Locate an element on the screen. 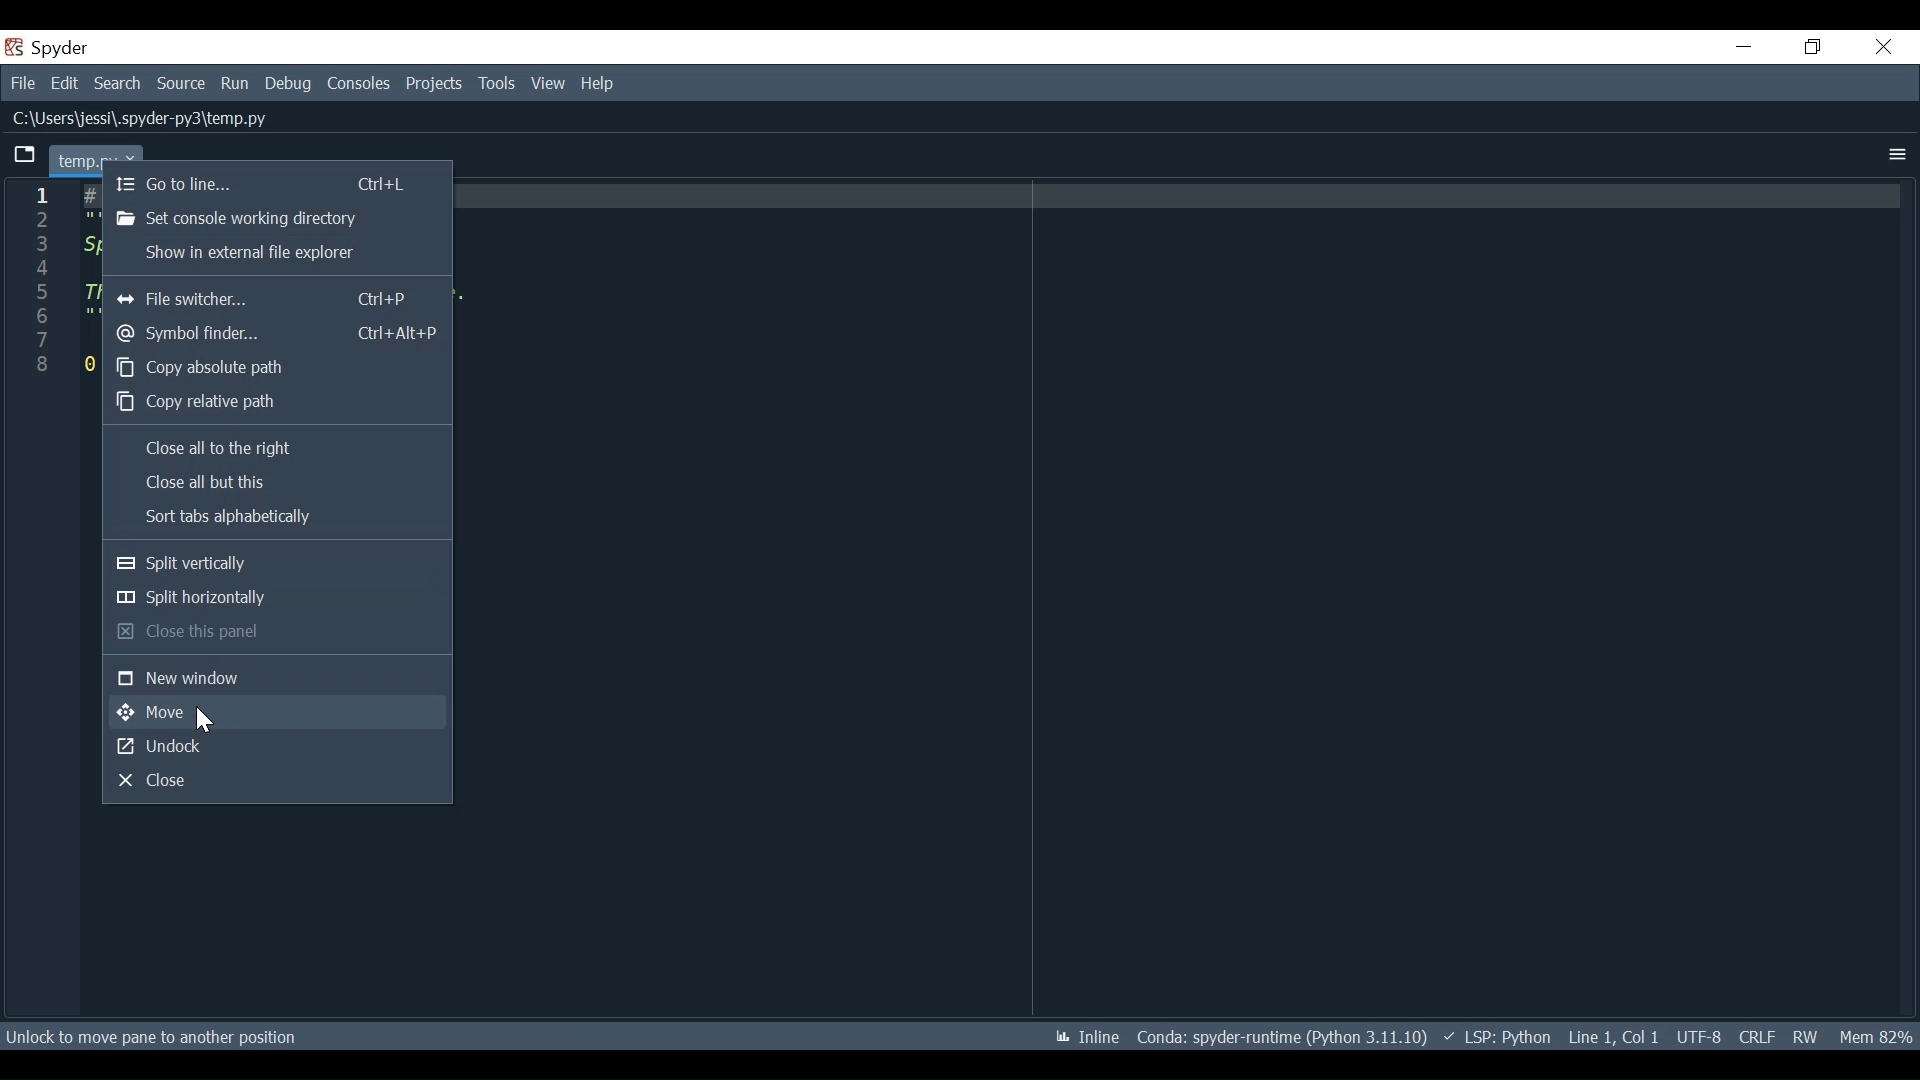 Image resolution: width=1920 pixels, height=1080 pixels. Sow in external file explorer is located at coordinates (273, 253).